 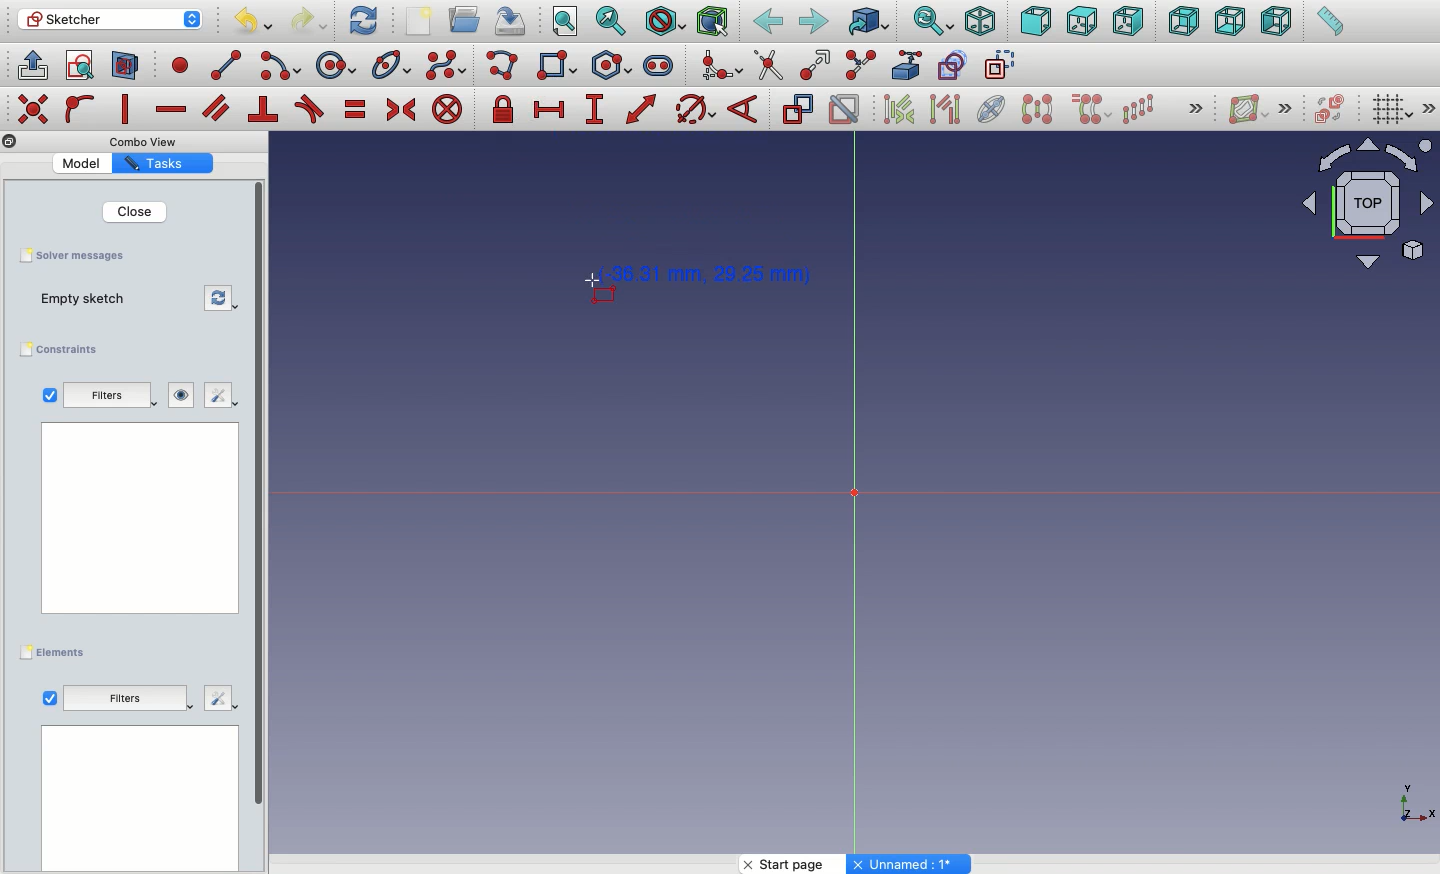 I want to click on Sketcher - Workbench, so click(x=109, y=19).